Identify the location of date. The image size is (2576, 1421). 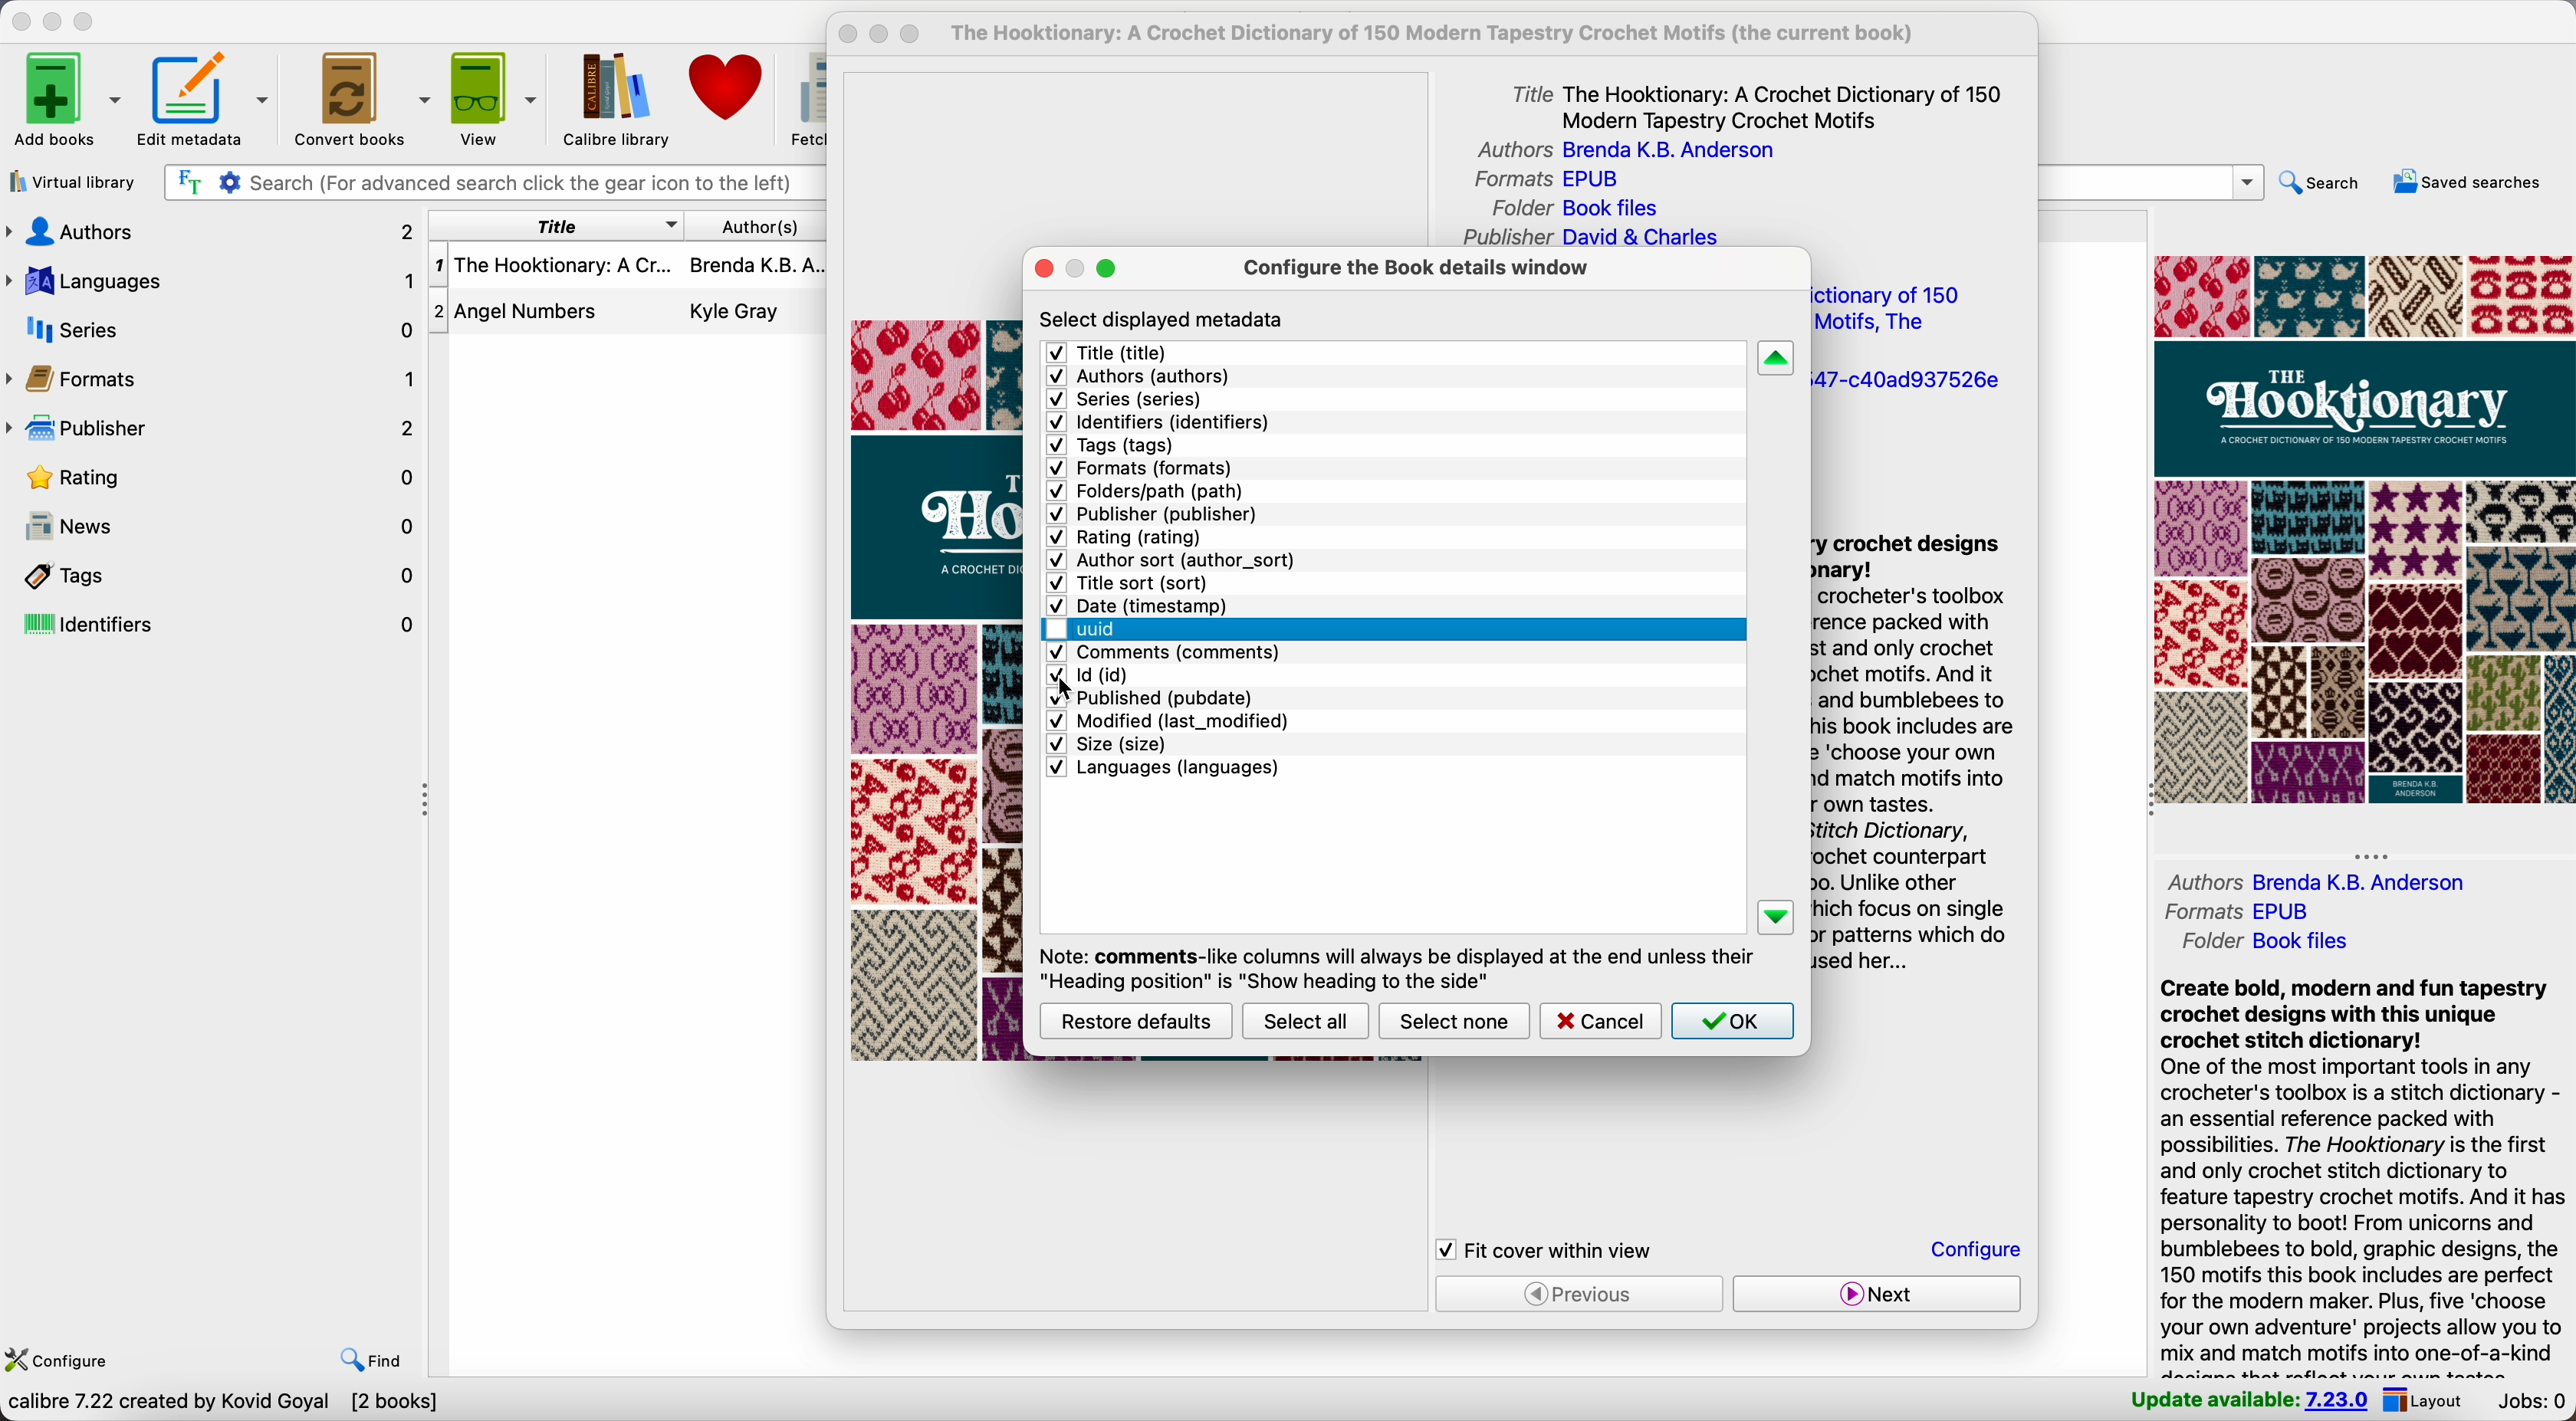
(1144, 607).